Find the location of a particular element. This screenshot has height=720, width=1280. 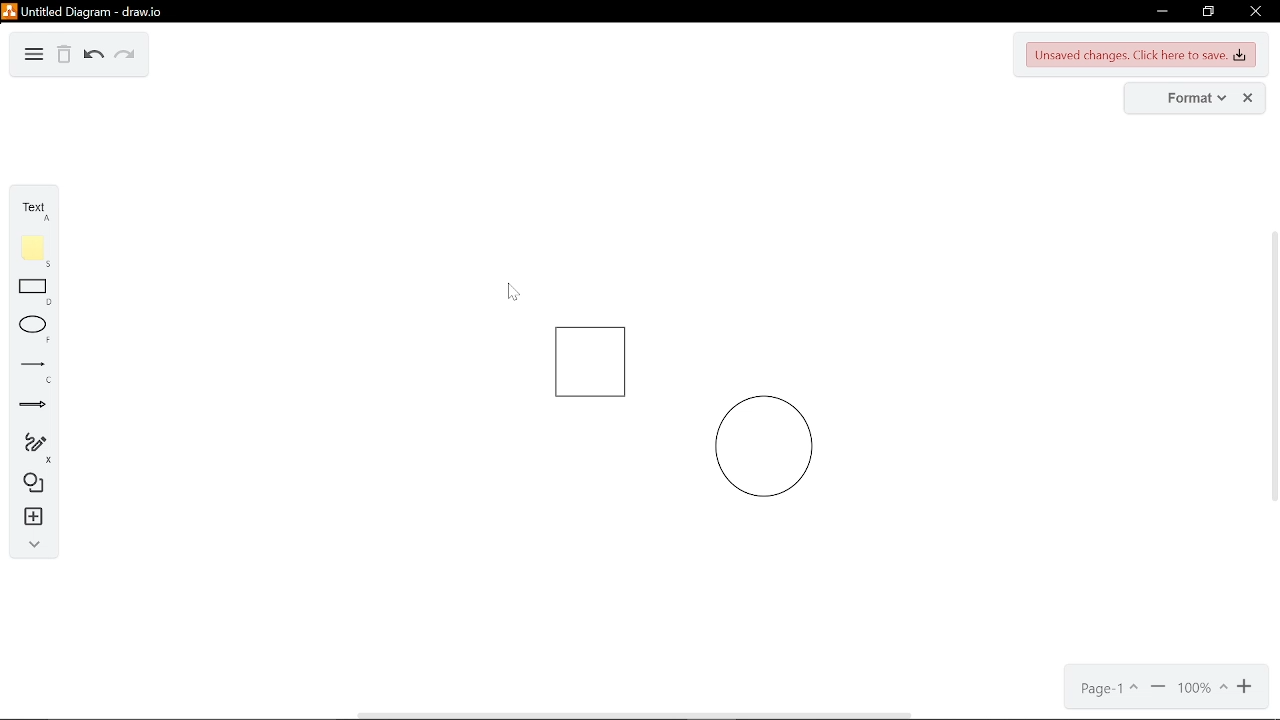

undo is located at coordinates (92, 57).